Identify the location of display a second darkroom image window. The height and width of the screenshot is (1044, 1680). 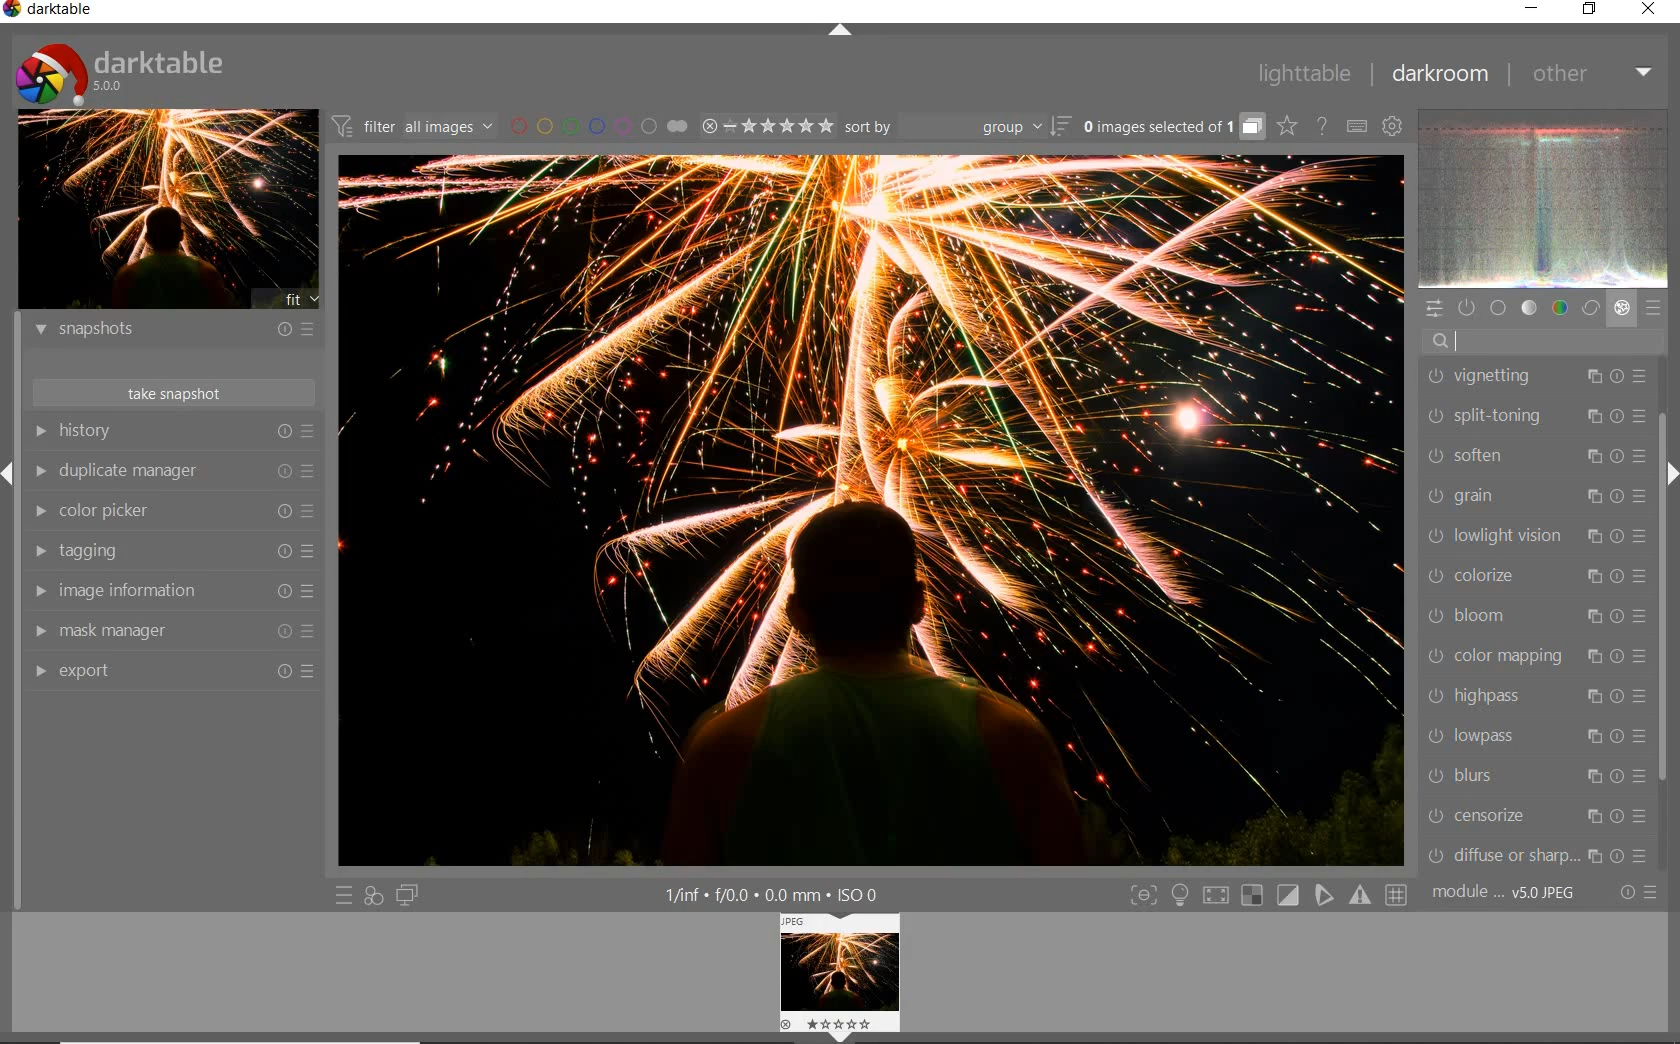
(410, 896).